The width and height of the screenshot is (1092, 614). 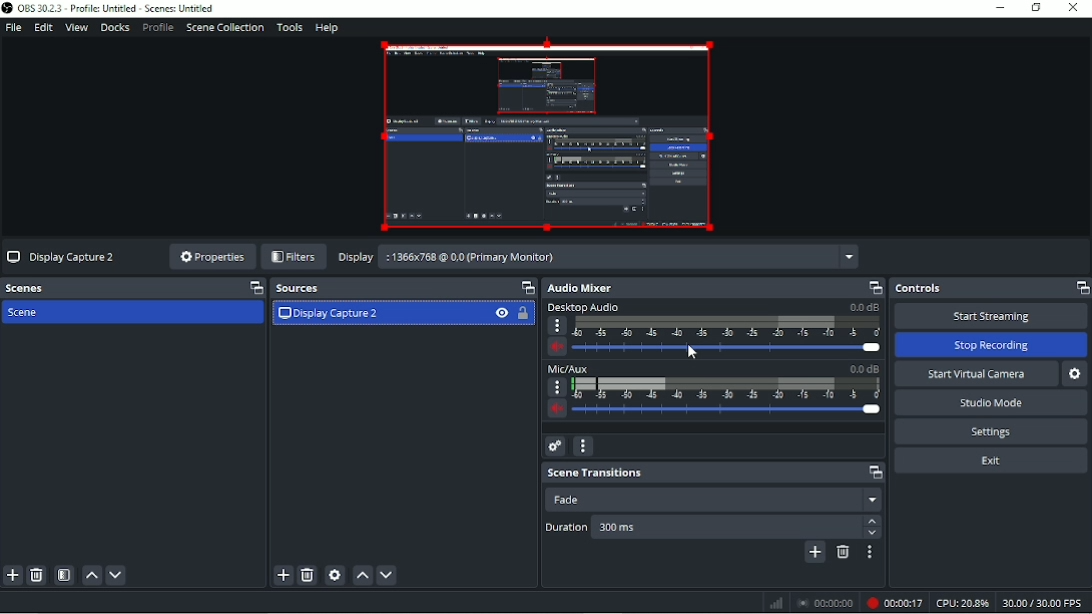 What do you see at coordinates (335, 575) in the screenshot?
I see `Open source properties` at bounding box center [335, 575].